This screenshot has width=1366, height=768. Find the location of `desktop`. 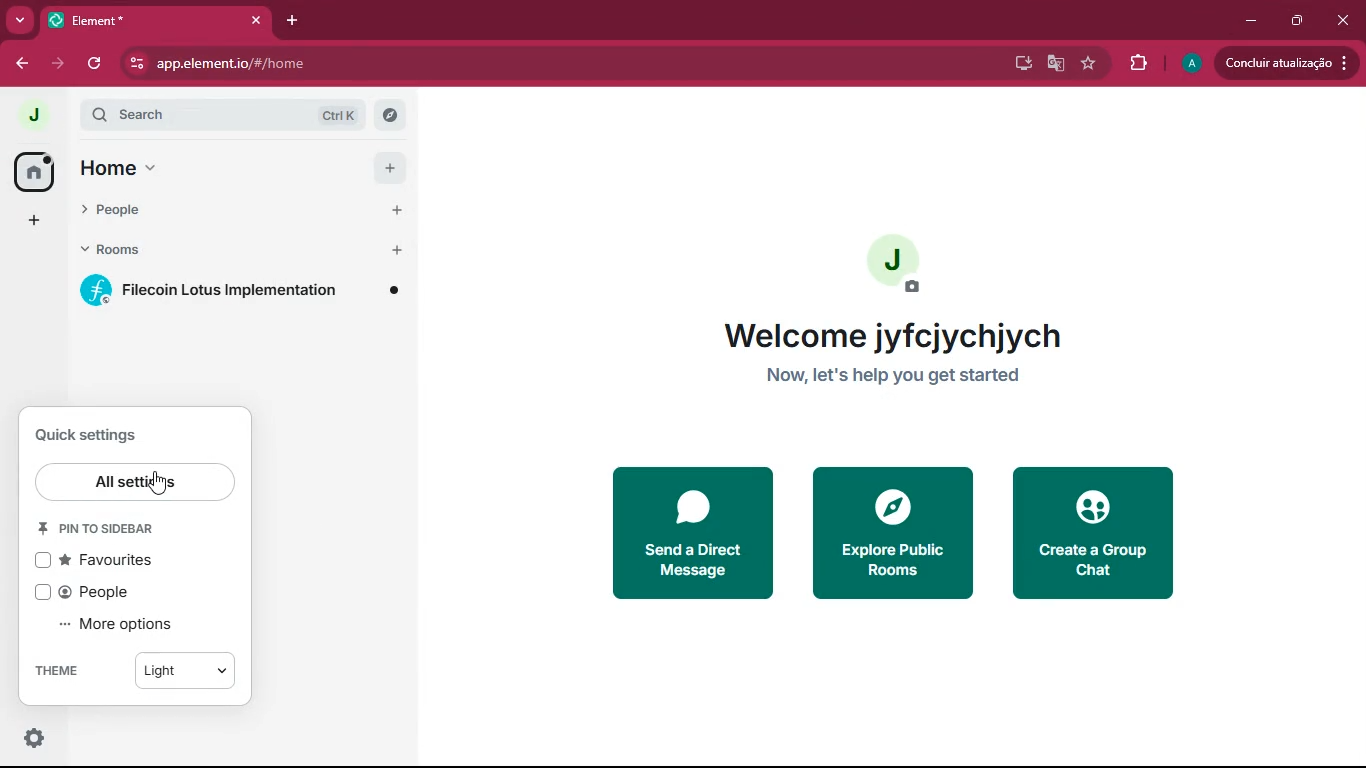

desktop is located at coordinates (1021, 64).